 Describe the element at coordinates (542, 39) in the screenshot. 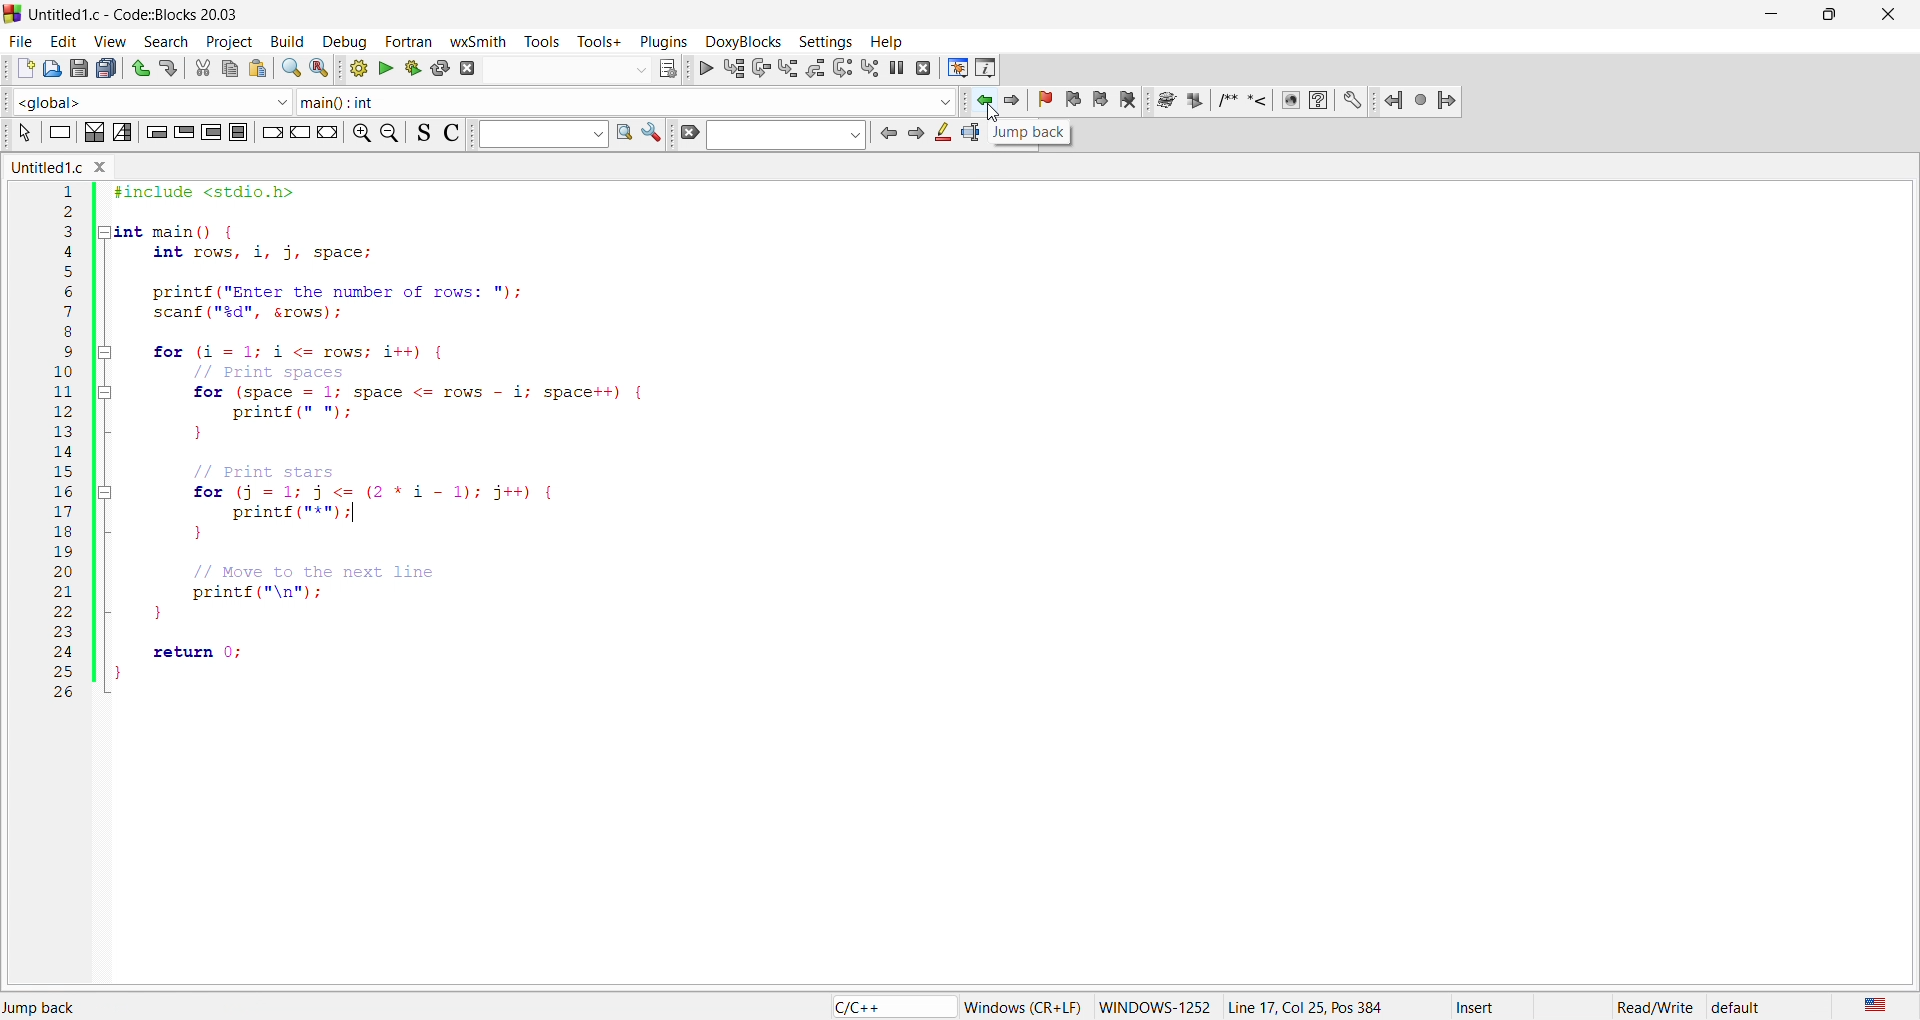

I see `tools` at that location.